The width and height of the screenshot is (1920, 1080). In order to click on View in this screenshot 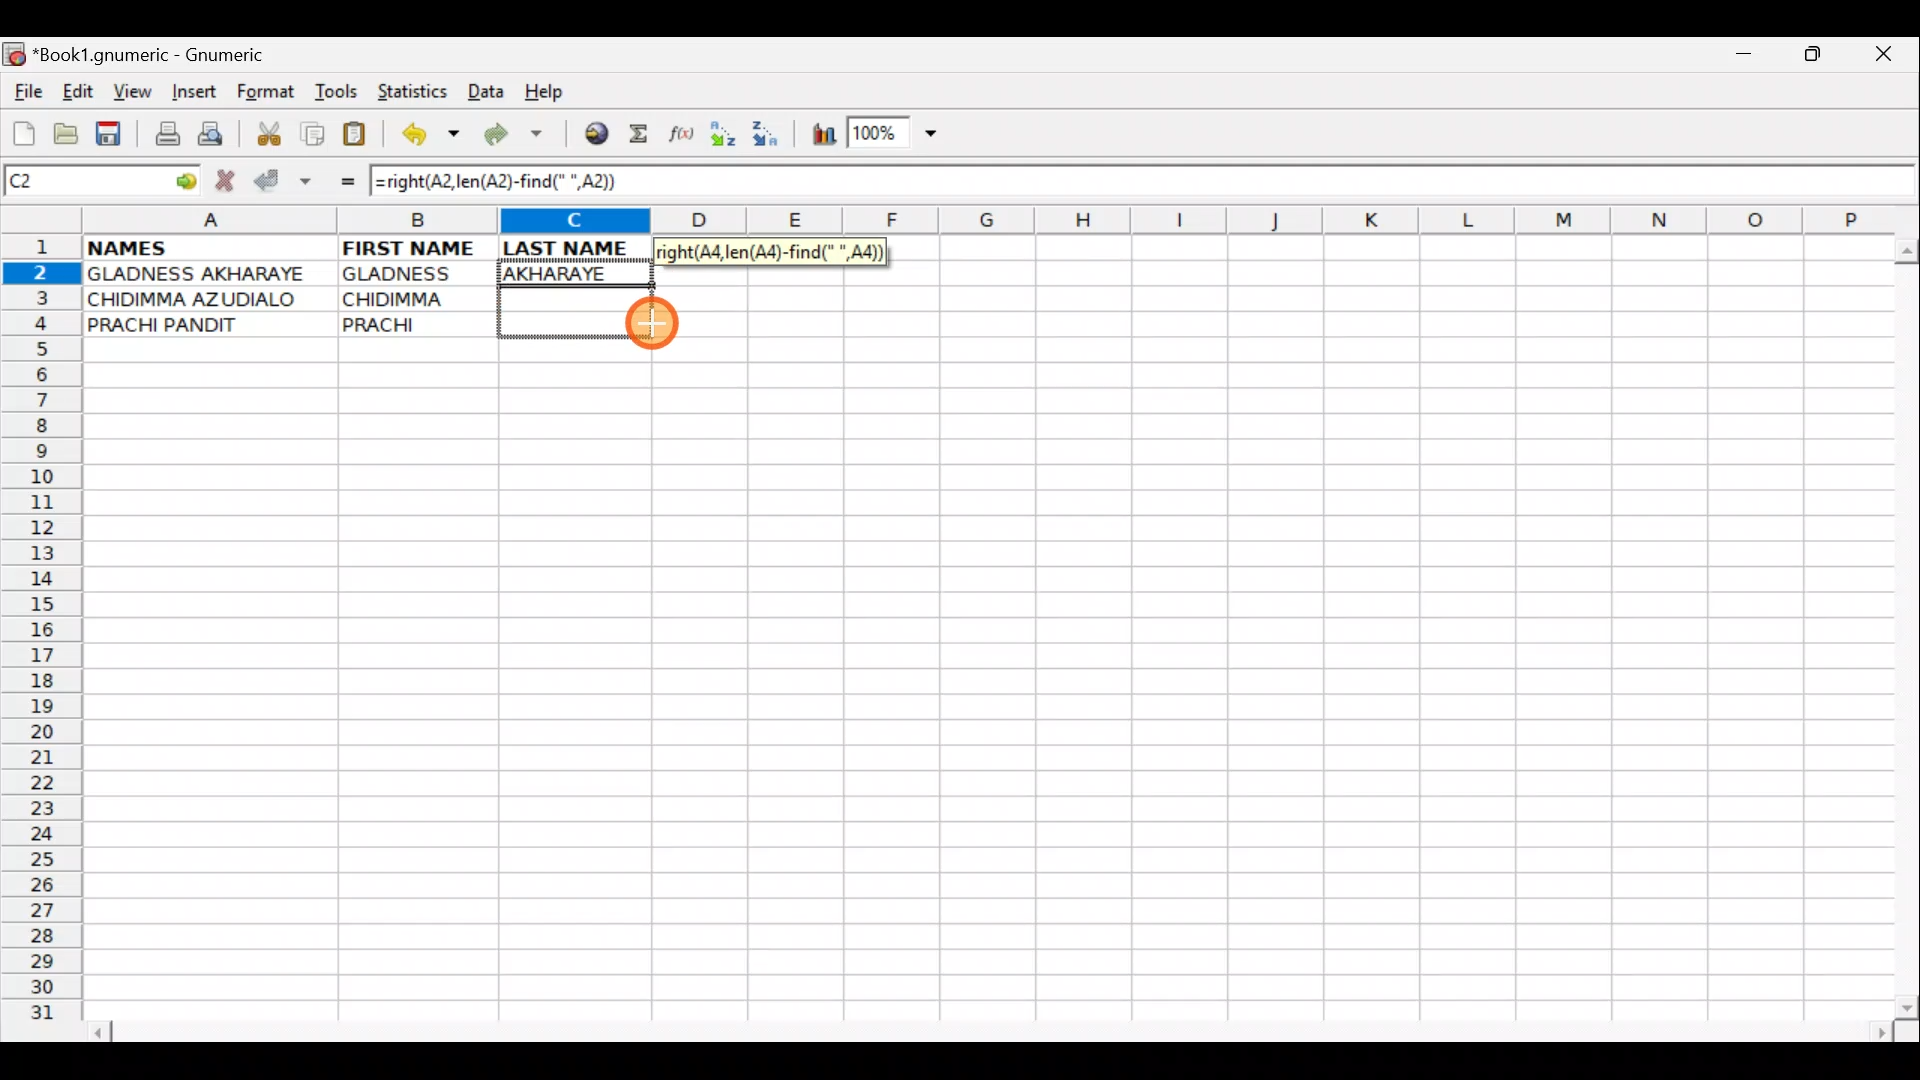, I will do `click(127, 91)`.